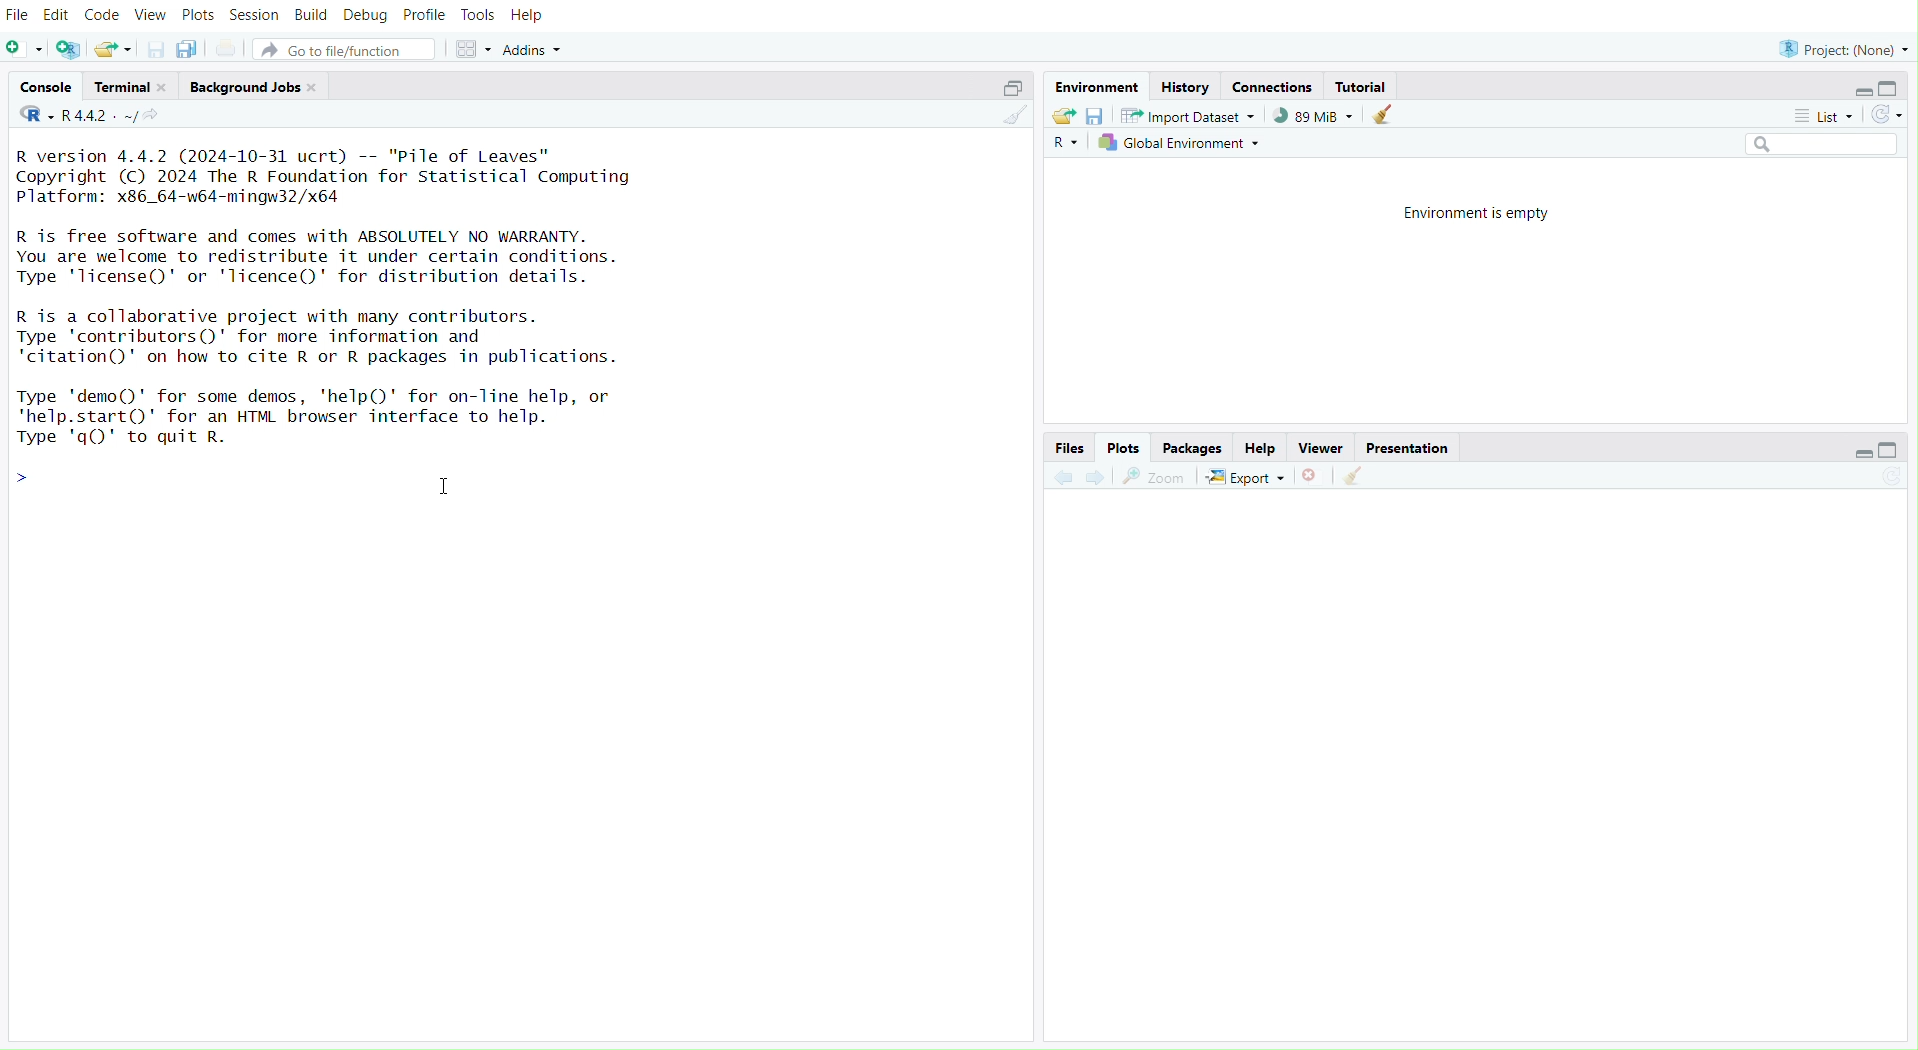  What do you see at coordinates (148, 15) in the screenshot?
I see `View` at bounding box center [148, 15].